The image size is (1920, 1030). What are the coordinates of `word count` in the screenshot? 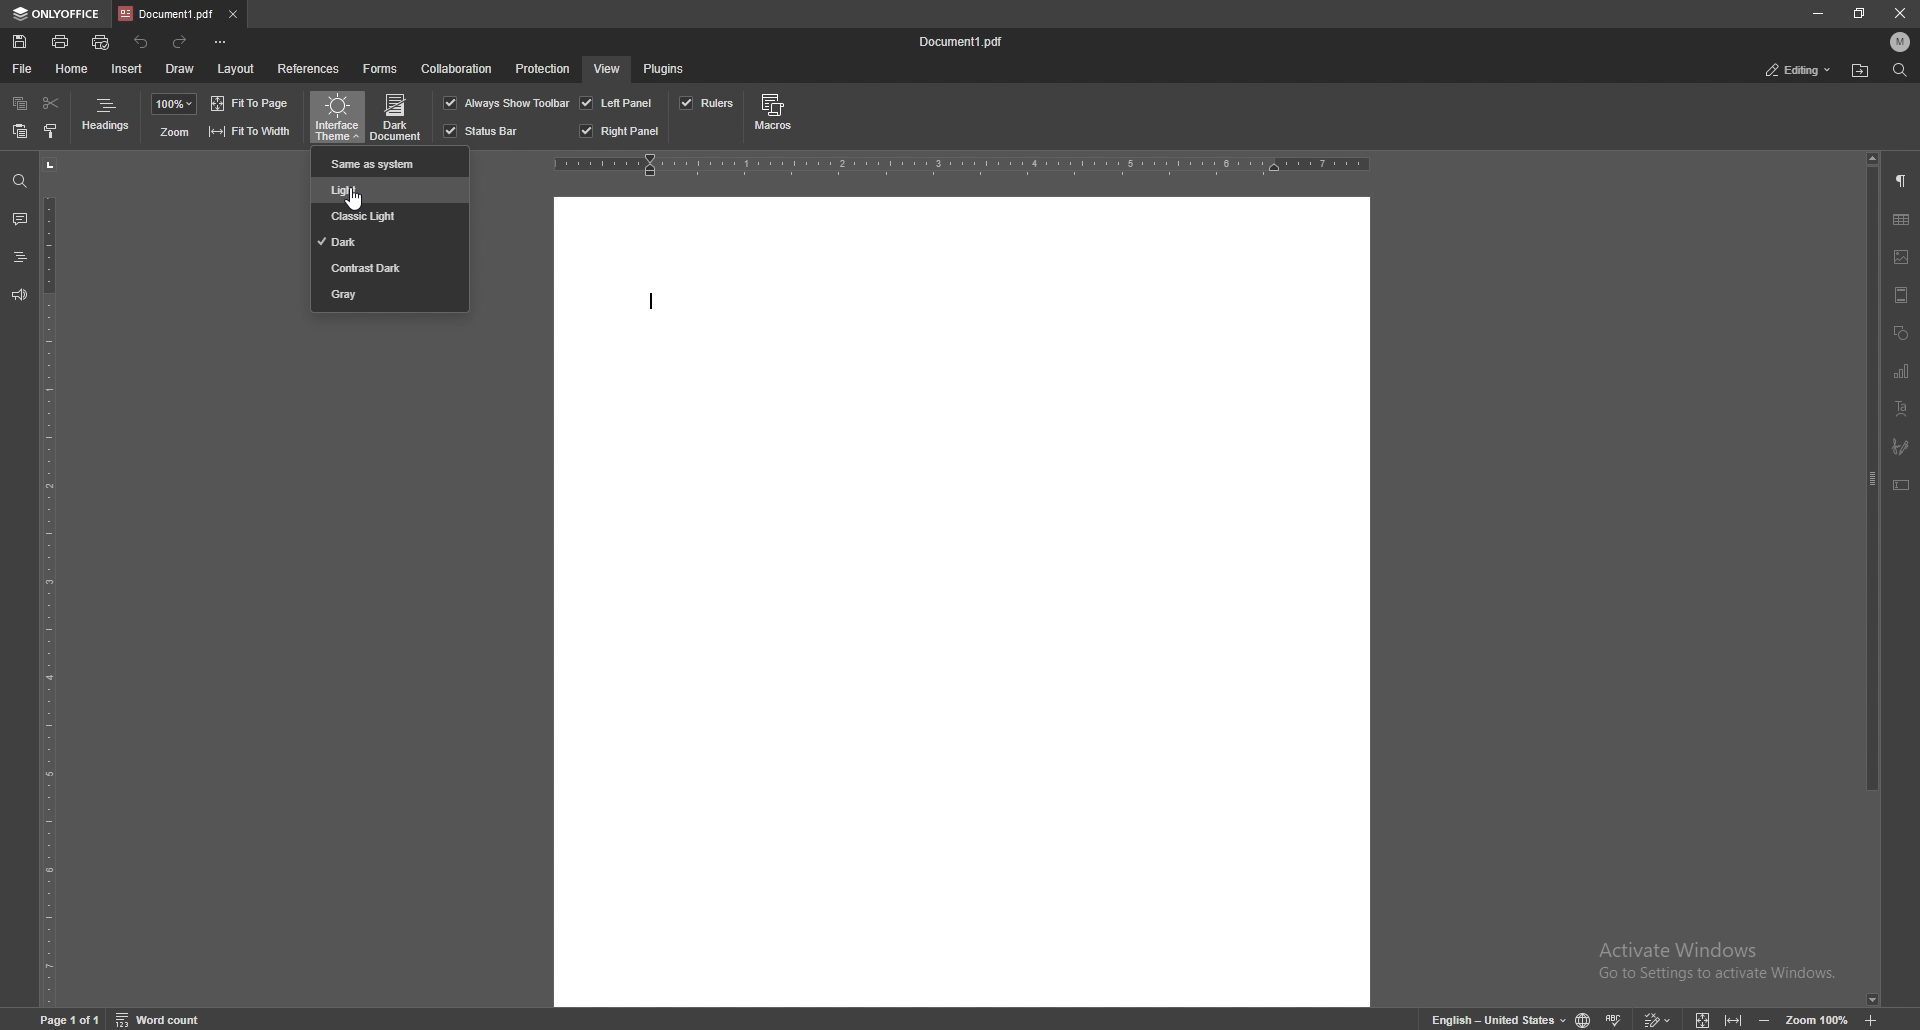 It's located at (162, 1018).